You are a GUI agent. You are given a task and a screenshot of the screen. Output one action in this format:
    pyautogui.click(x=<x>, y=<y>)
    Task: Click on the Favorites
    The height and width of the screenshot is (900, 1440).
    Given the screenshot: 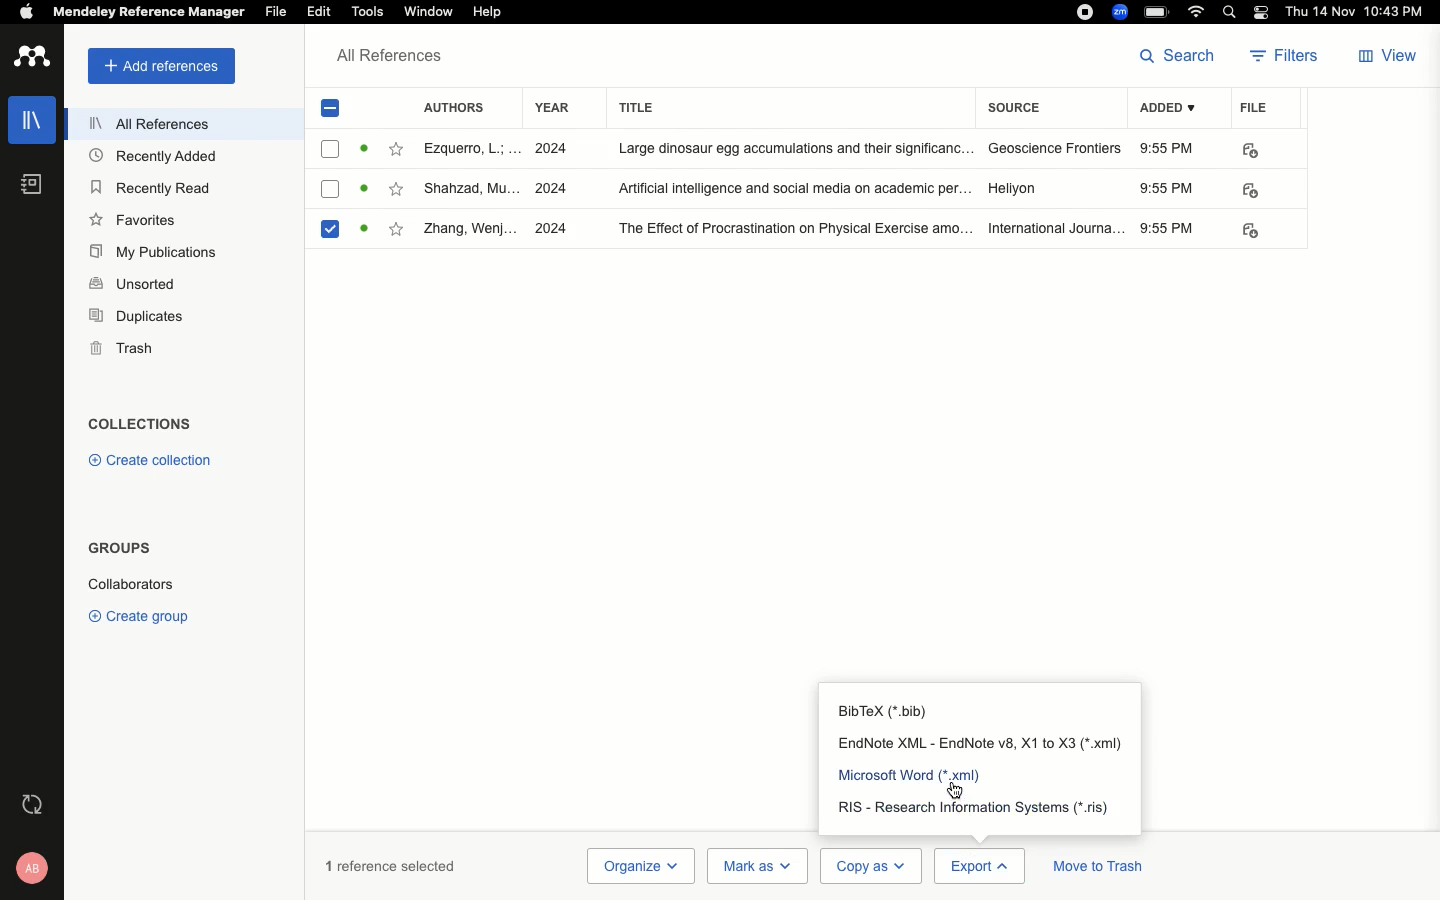 What is the action you would take?
    pyautogui.click(x=136, y=220)
    